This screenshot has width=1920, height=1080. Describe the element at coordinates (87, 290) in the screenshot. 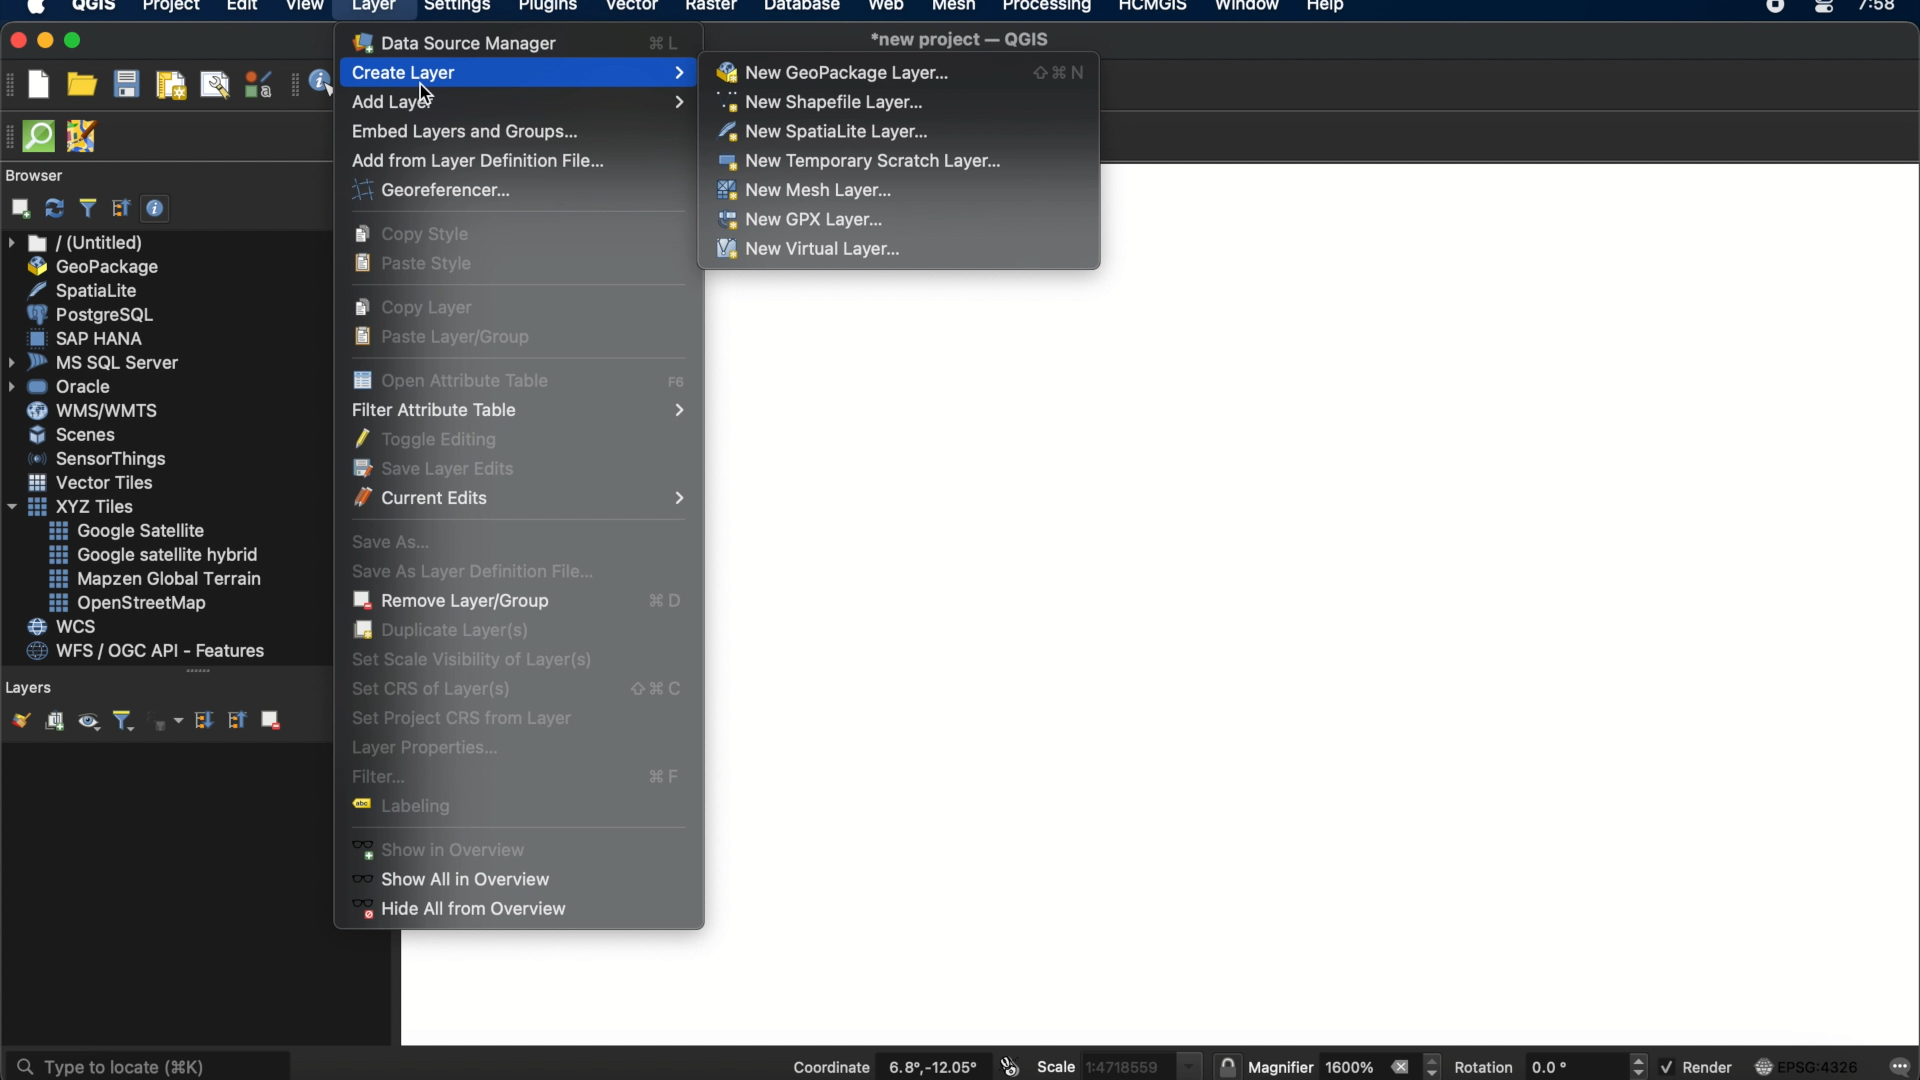

I see `spatialite` at that location.